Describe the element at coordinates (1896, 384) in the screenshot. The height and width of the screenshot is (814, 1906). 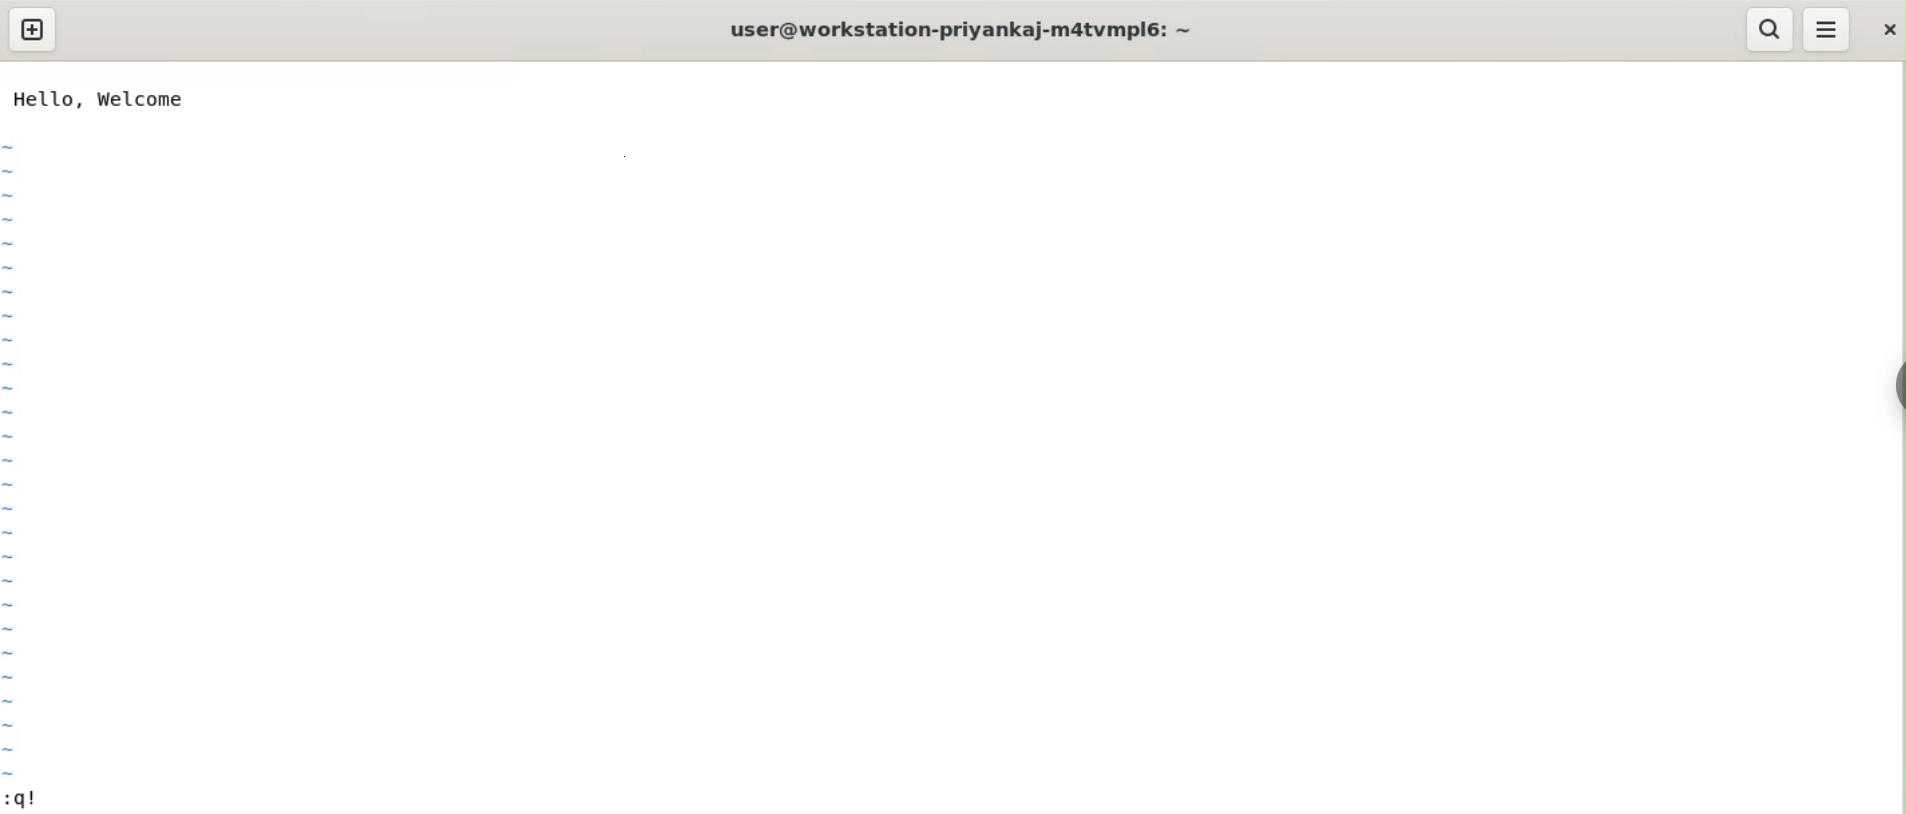
I see `sidebar` at that location.